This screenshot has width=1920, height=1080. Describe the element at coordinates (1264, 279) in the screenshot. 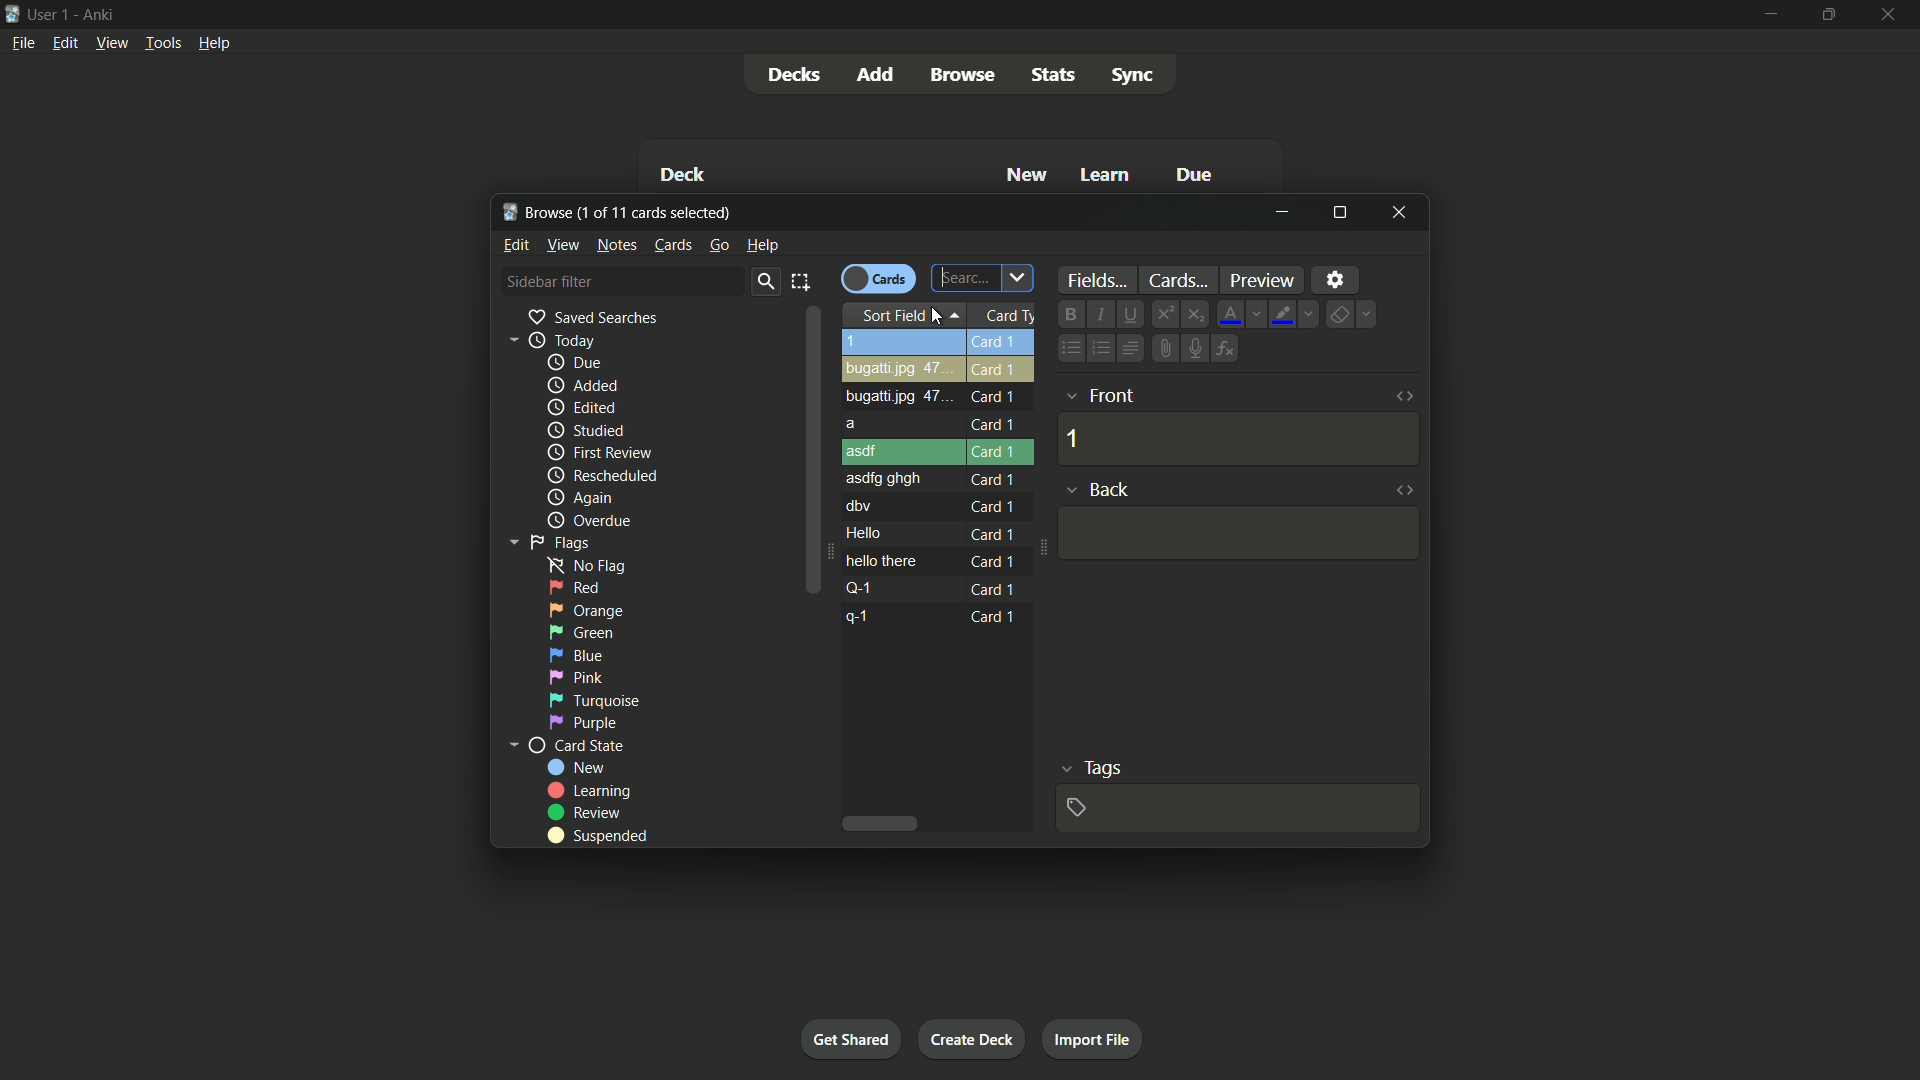

I see `preview` at that location.